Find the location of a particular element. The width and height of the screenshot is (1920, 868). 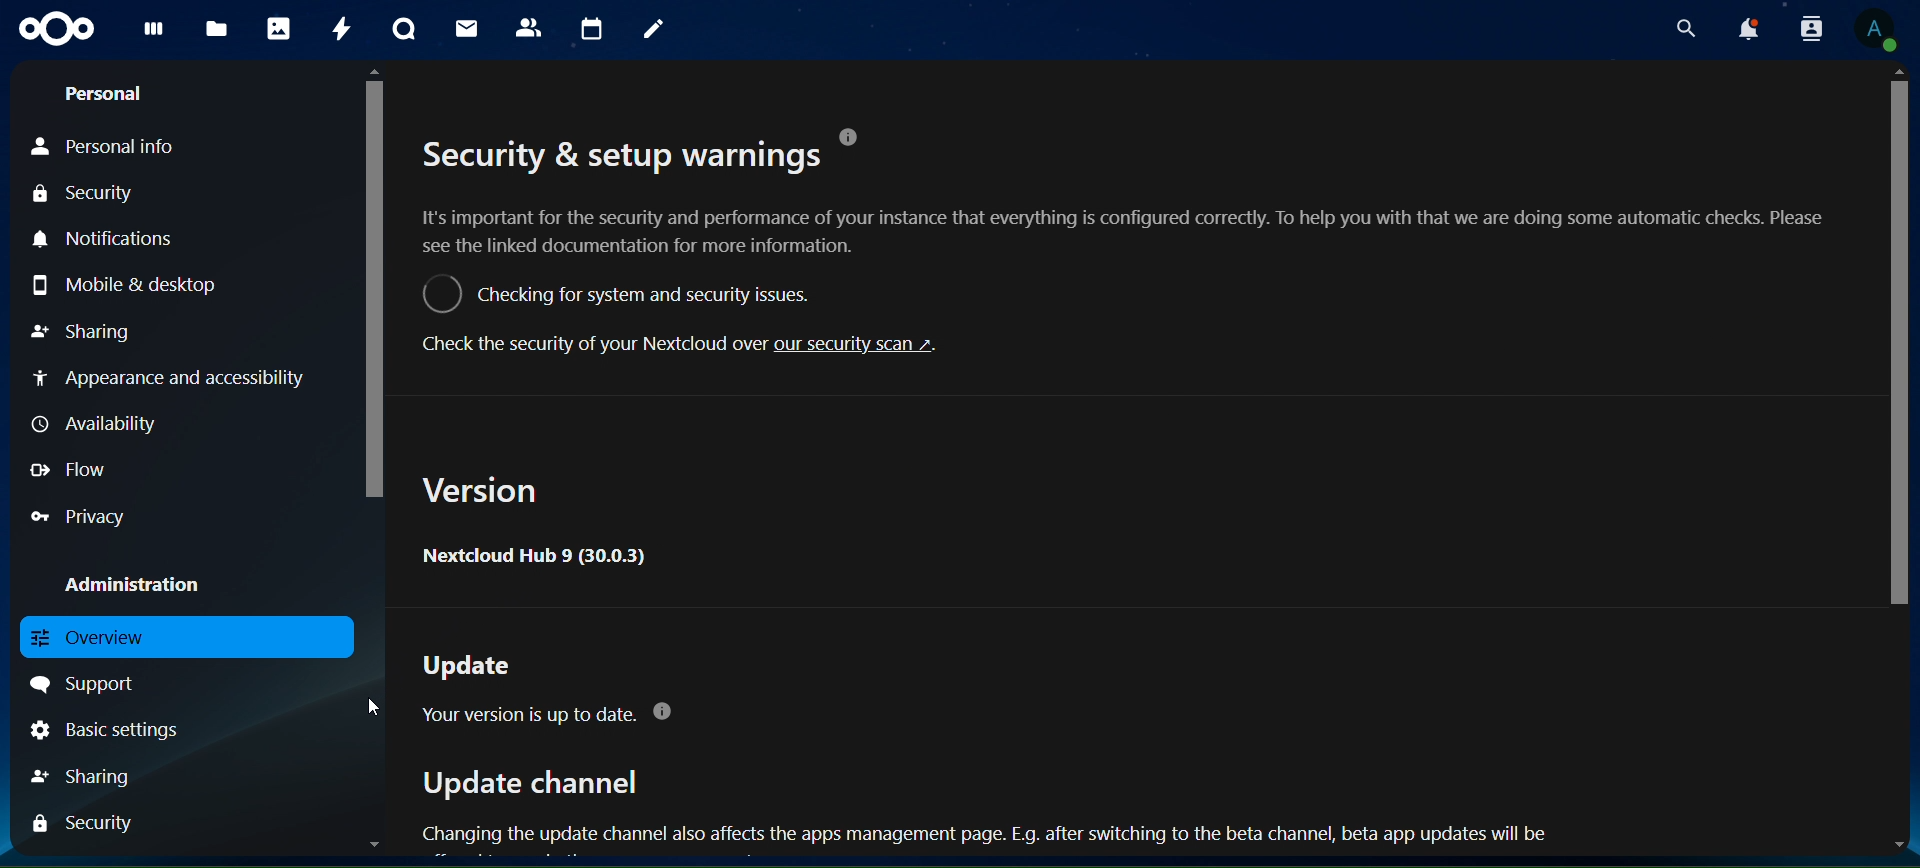

search is located at coordinates (1679, 27).